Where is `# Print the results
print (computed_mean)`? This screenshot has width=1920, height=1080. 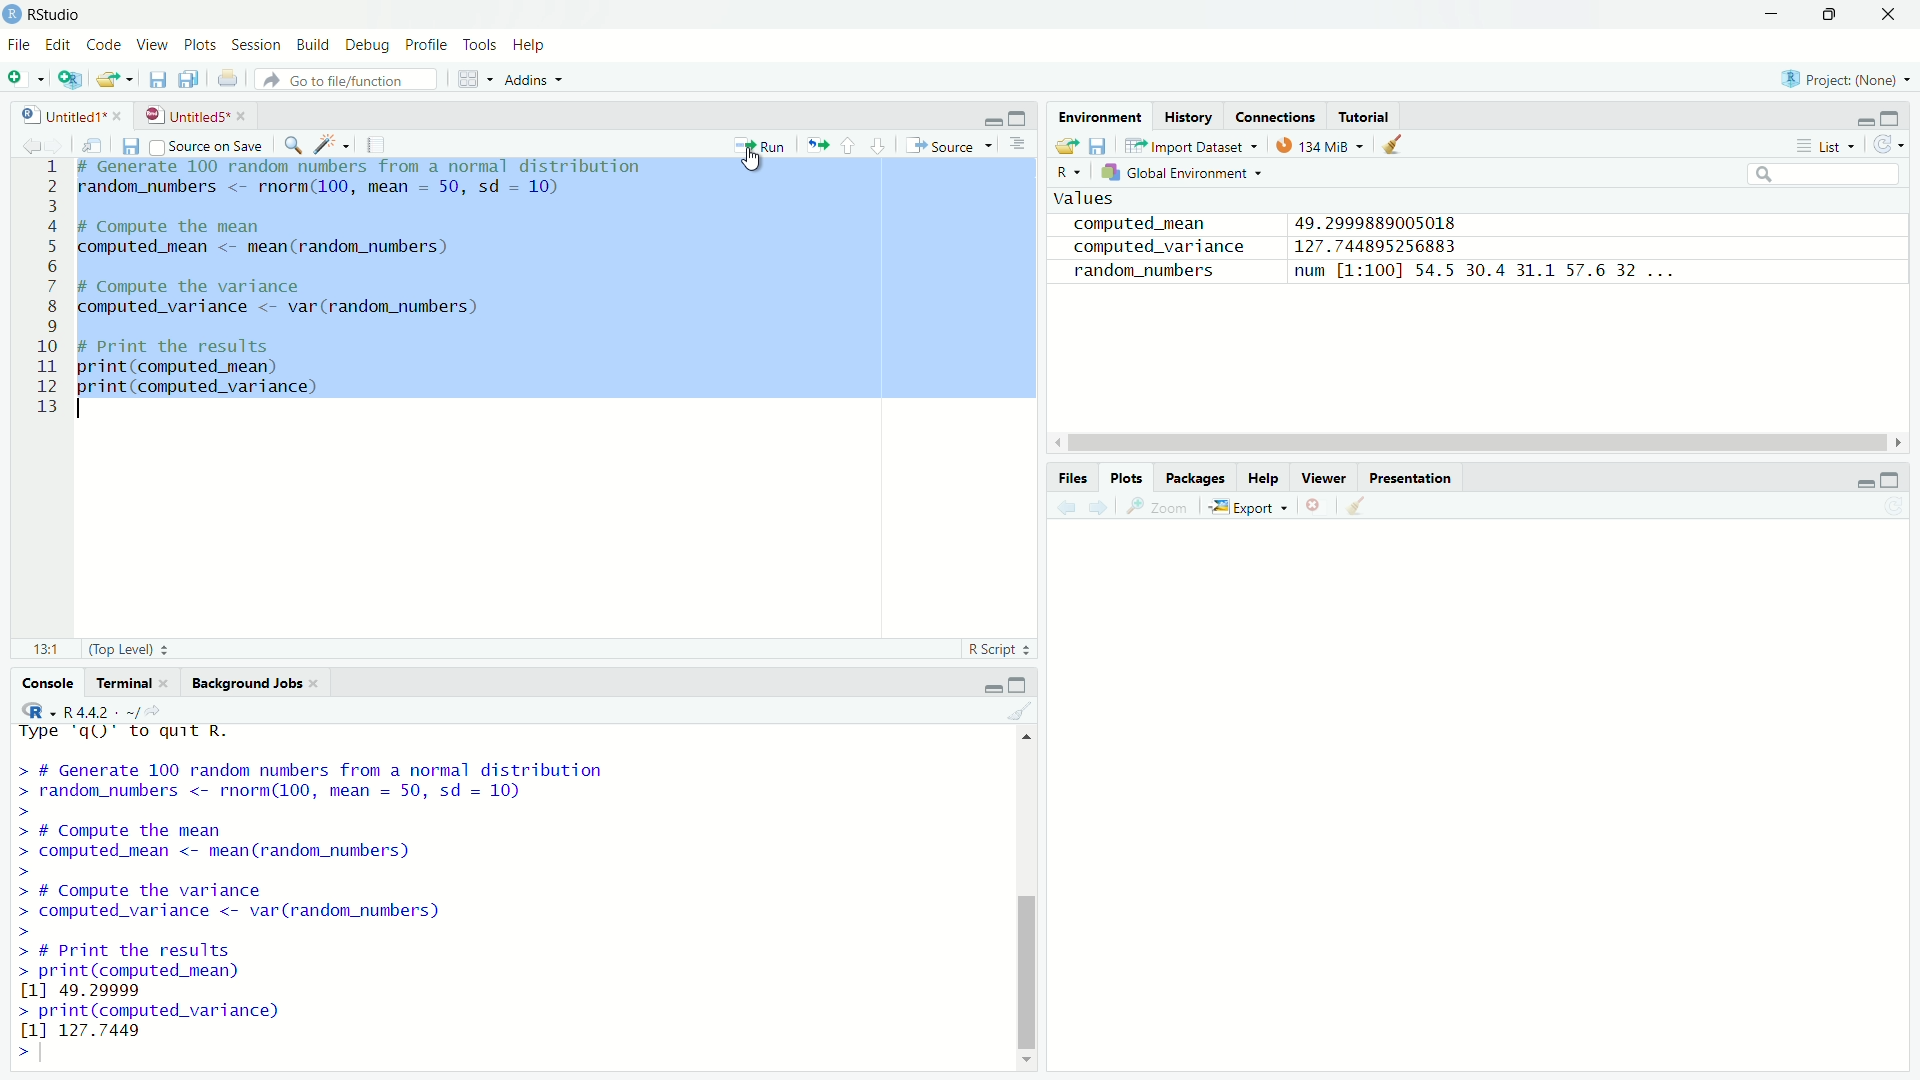
# Print the results
print (computed_mean) is located at coordinates (217, 952).